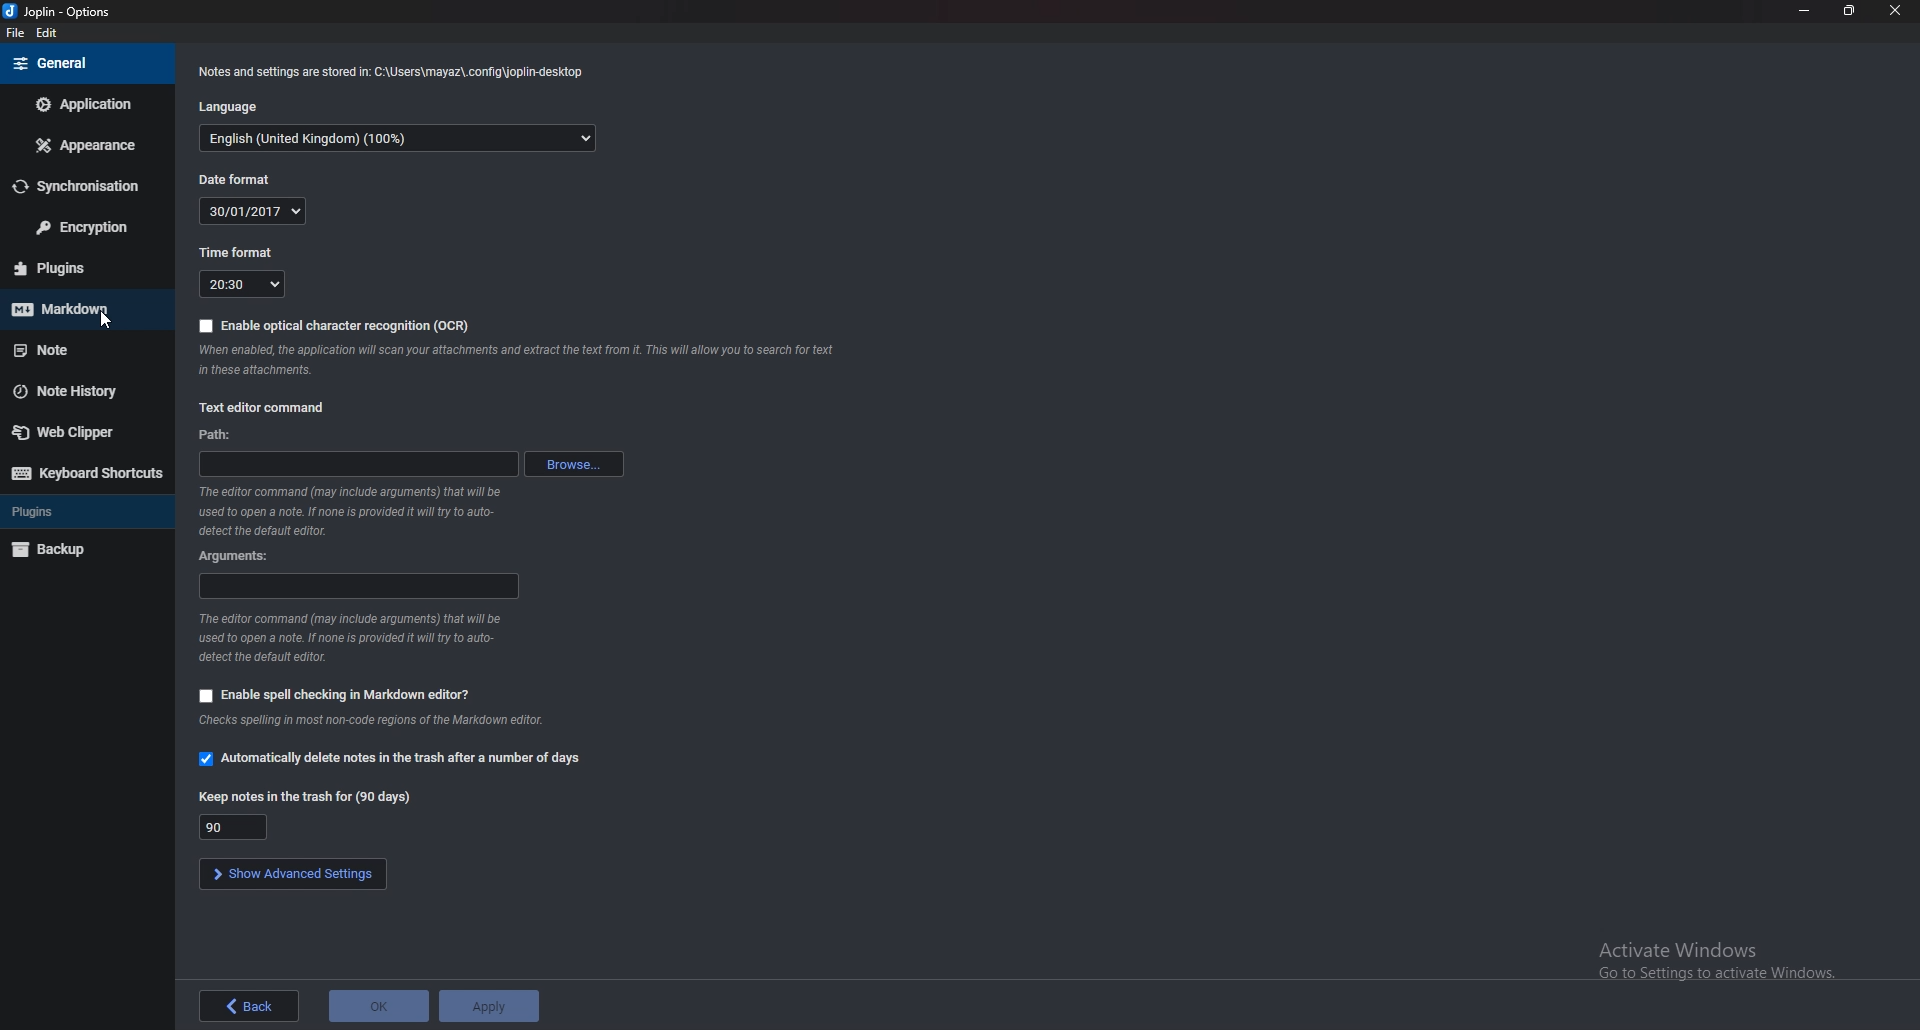  Describe the element at coordinates (238, 180) in the screenshot. I see `date format` at that location.